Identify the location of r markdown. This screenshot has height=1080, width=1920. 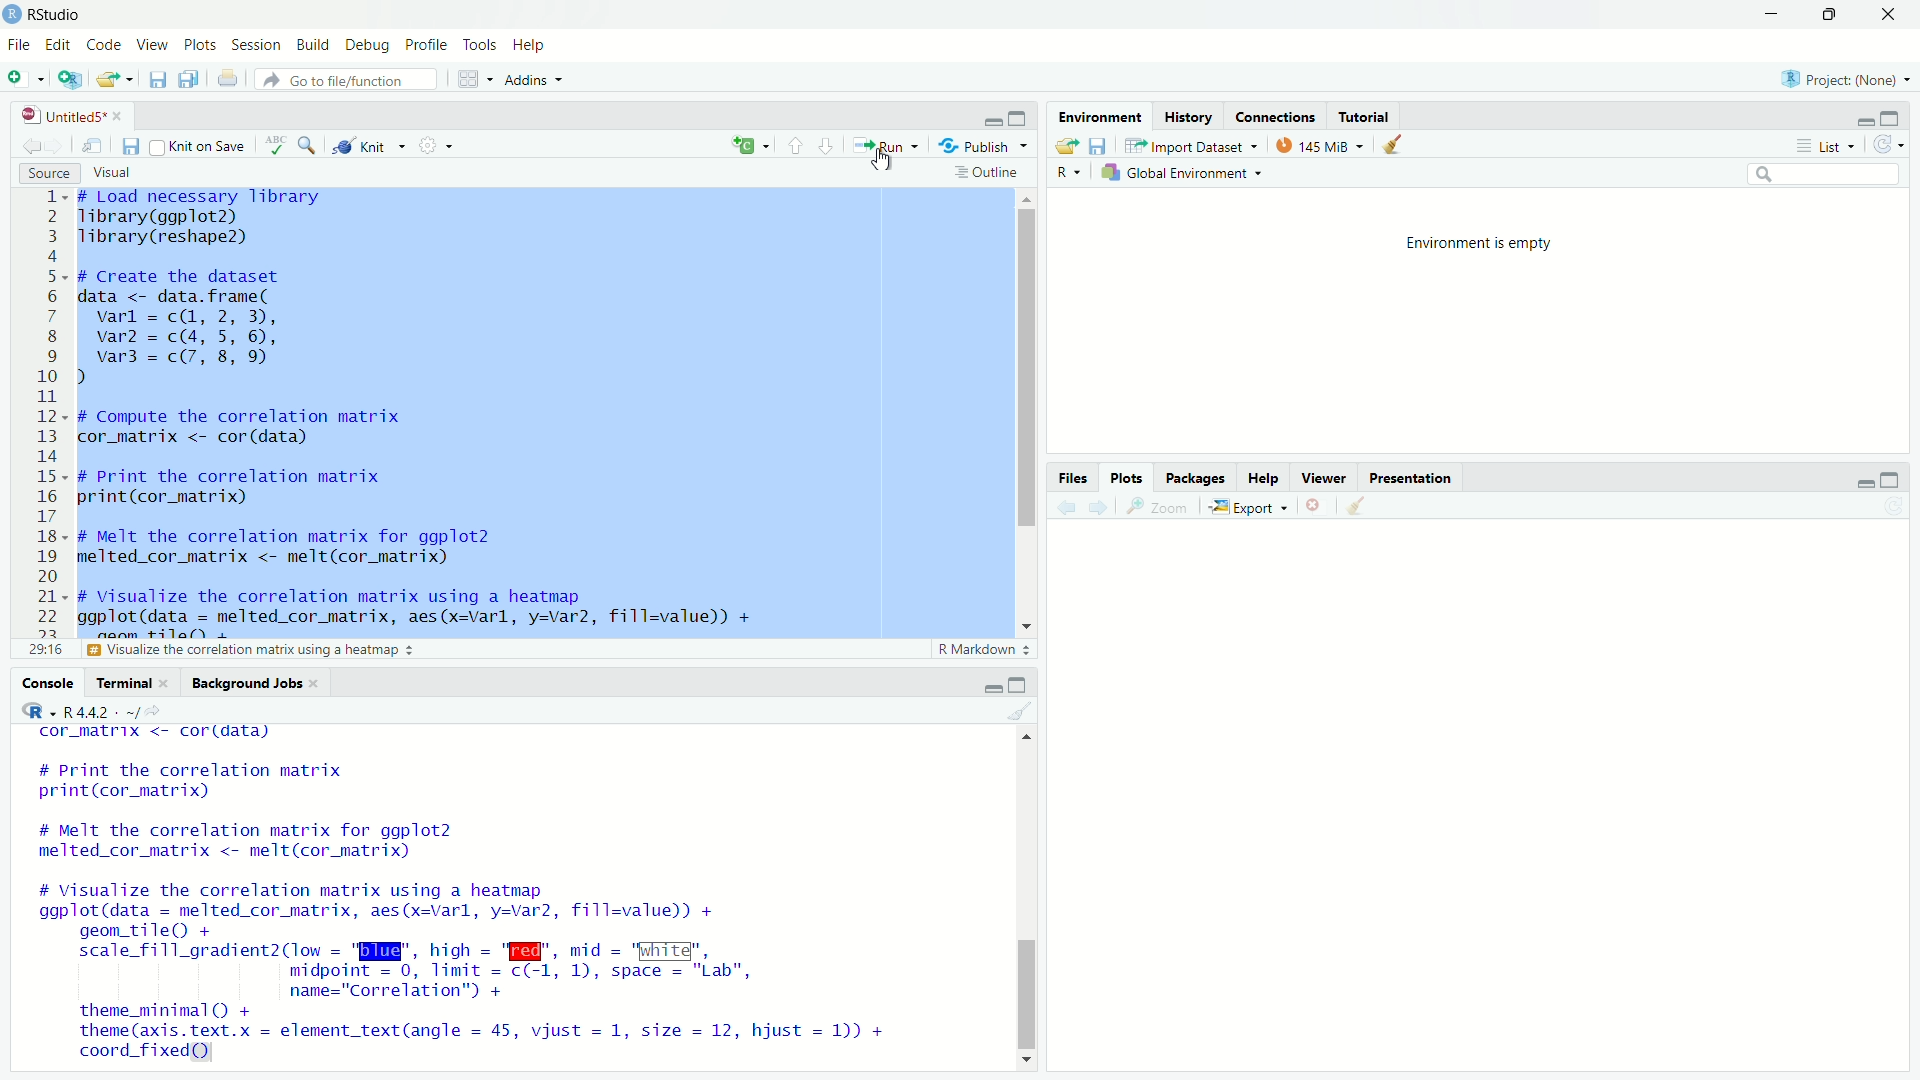
(986, 650).